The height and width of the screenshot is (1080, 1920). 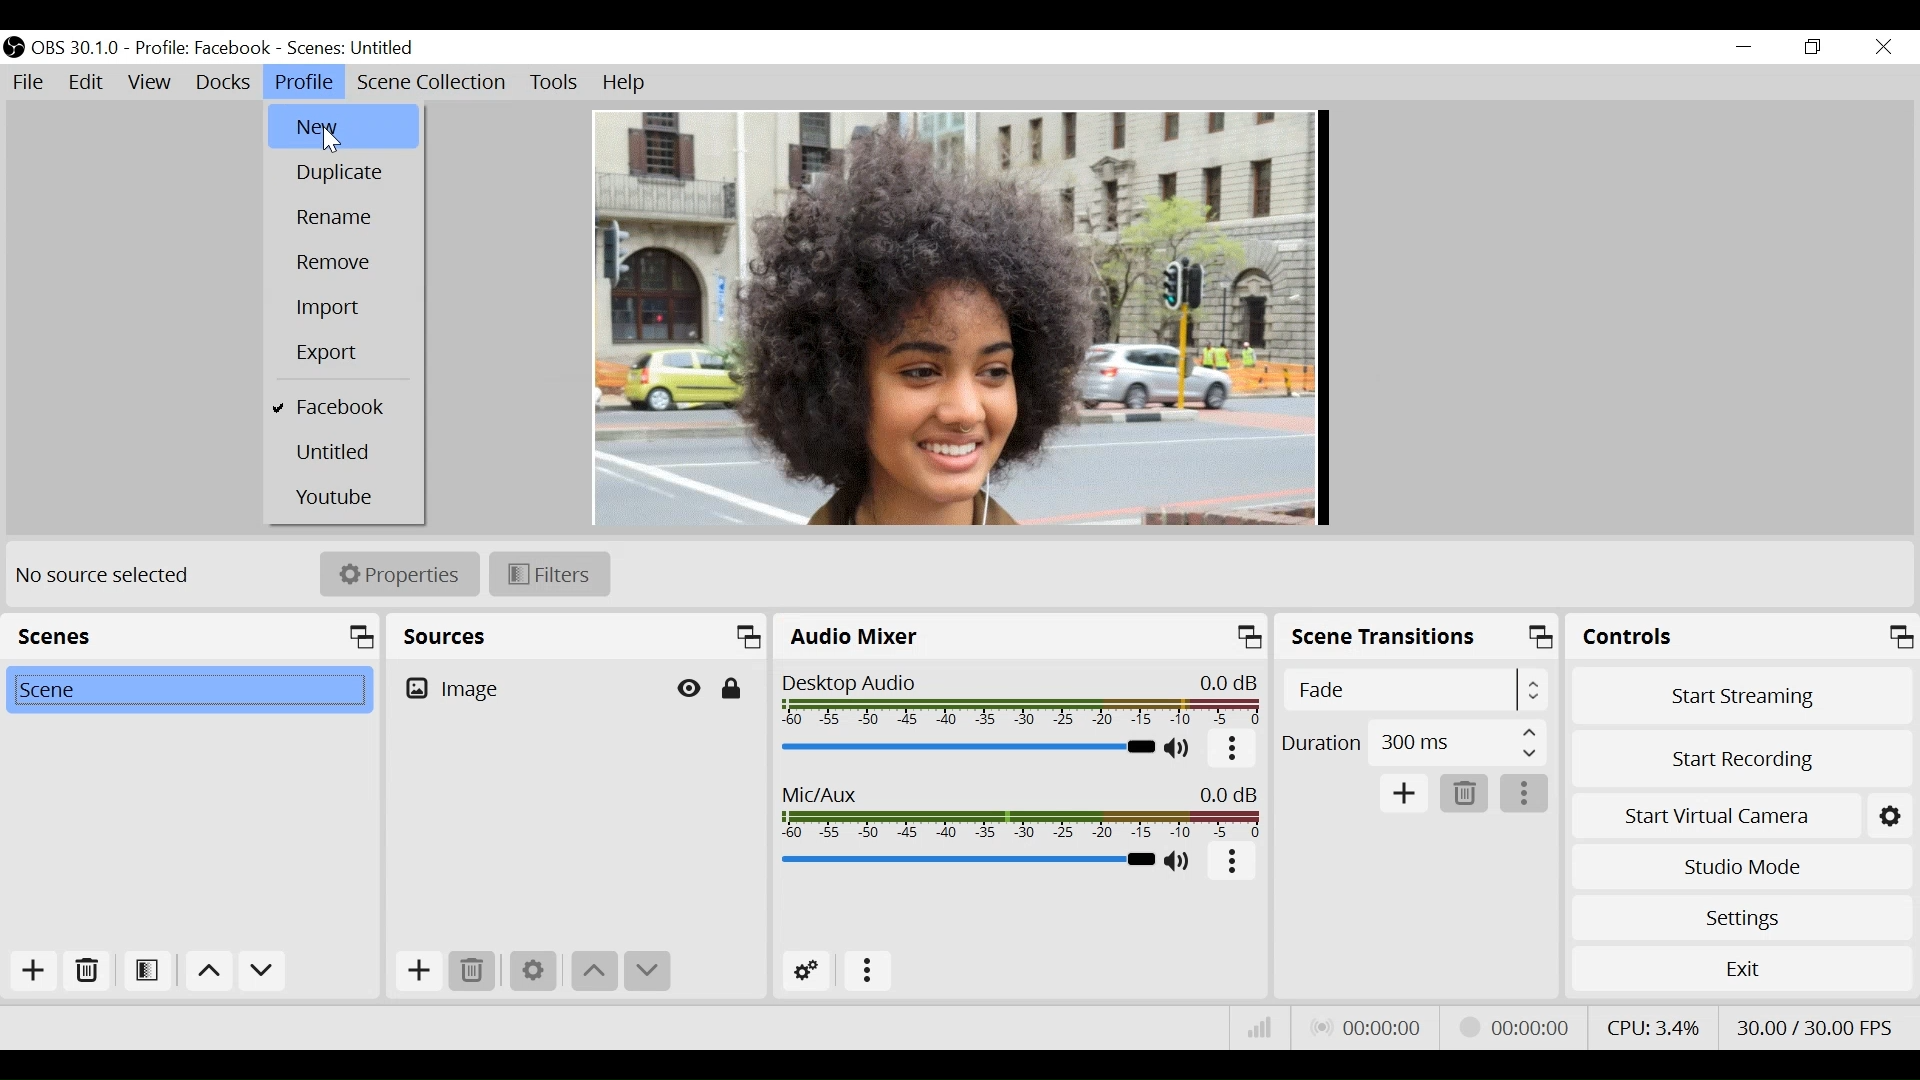 What do you see at coordinates (731, 689) in the screenshot?
I see `(Un)lock` at bounding box center [731, 689].